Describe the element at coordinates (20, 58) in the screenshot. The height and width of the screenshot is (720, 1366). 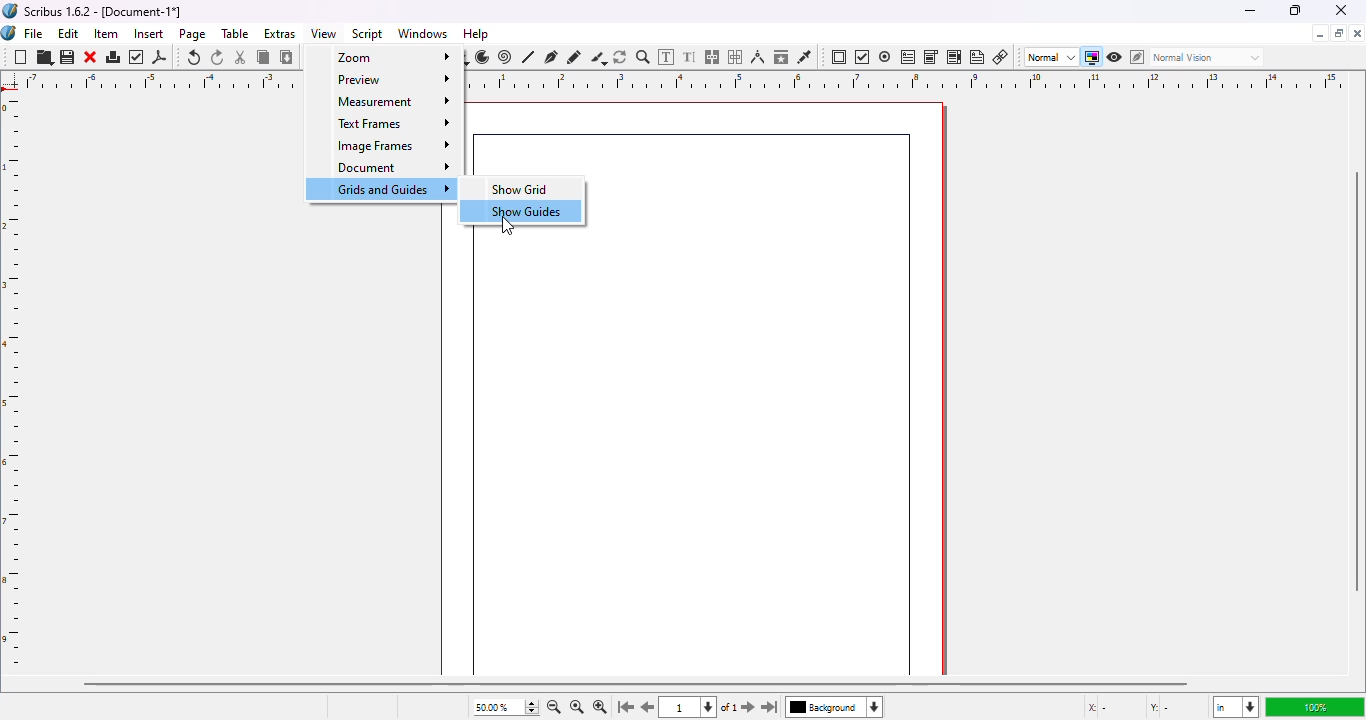
I see `new` at that location.